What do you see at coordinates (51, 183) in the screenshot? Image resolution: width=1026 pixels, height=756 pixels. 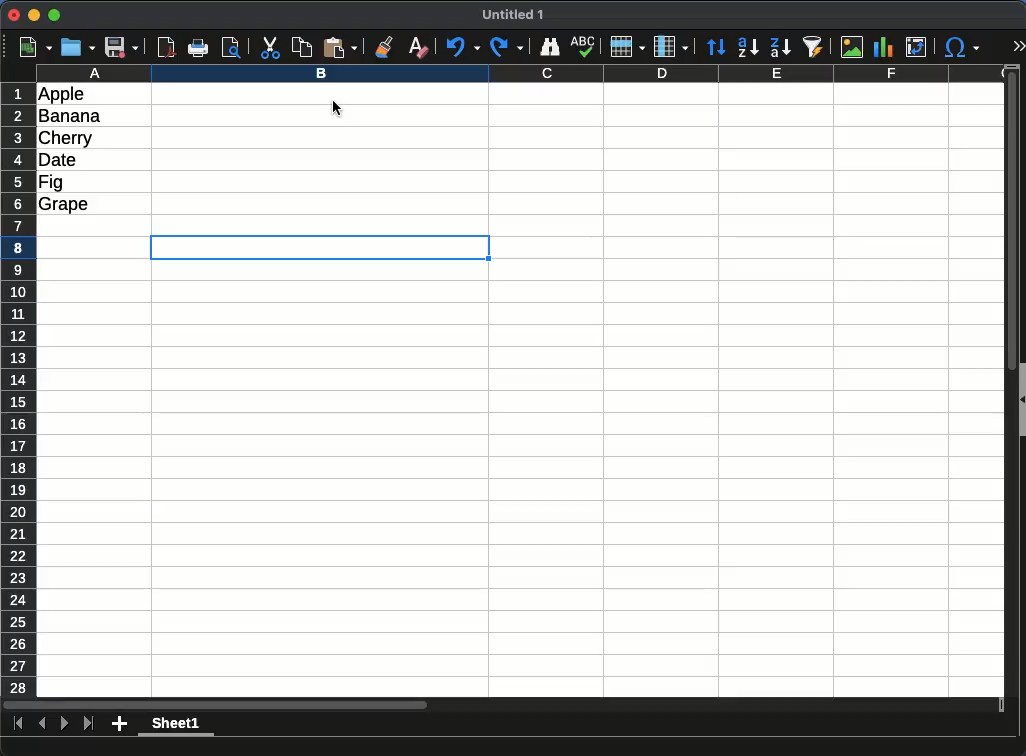 I see `fig` at bounding box center [51, 183].